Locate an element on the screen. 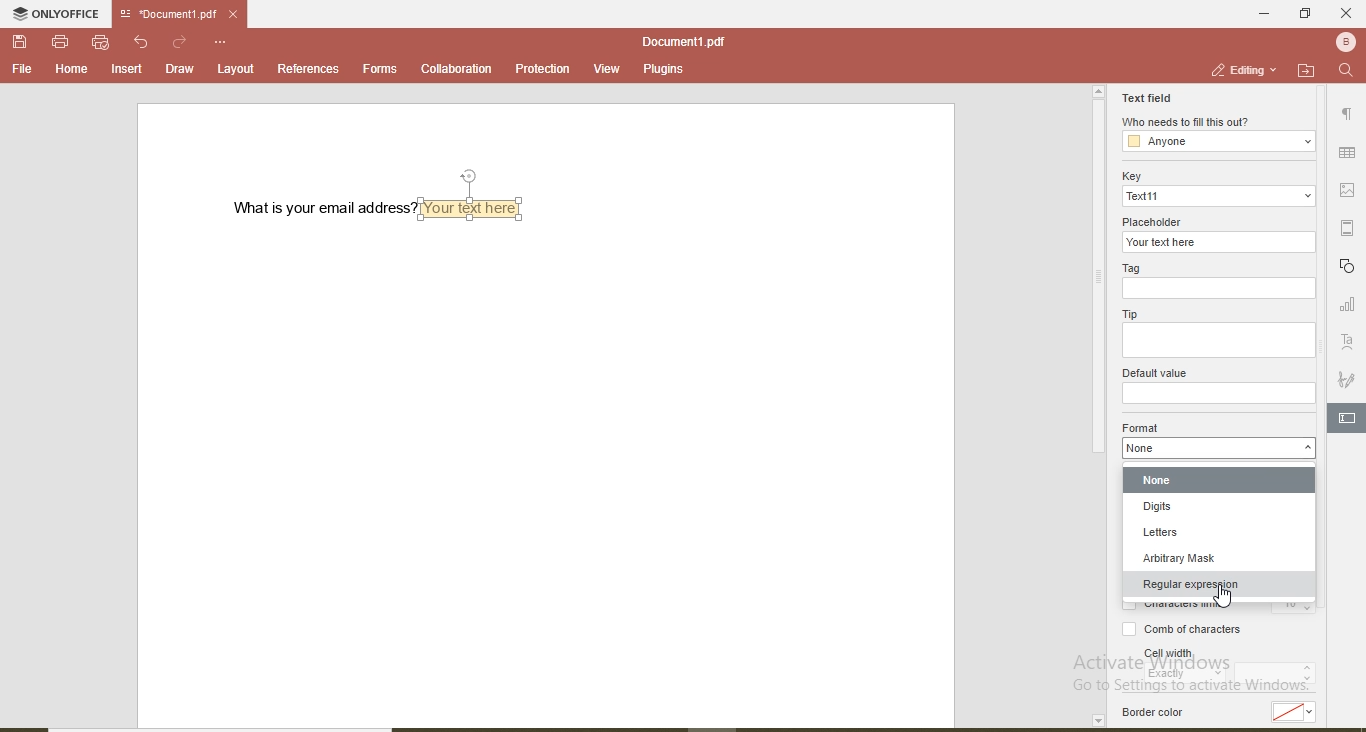 The height and width of the screenshot is (732, 1366). tag input is located at coordinates (1217, 289).